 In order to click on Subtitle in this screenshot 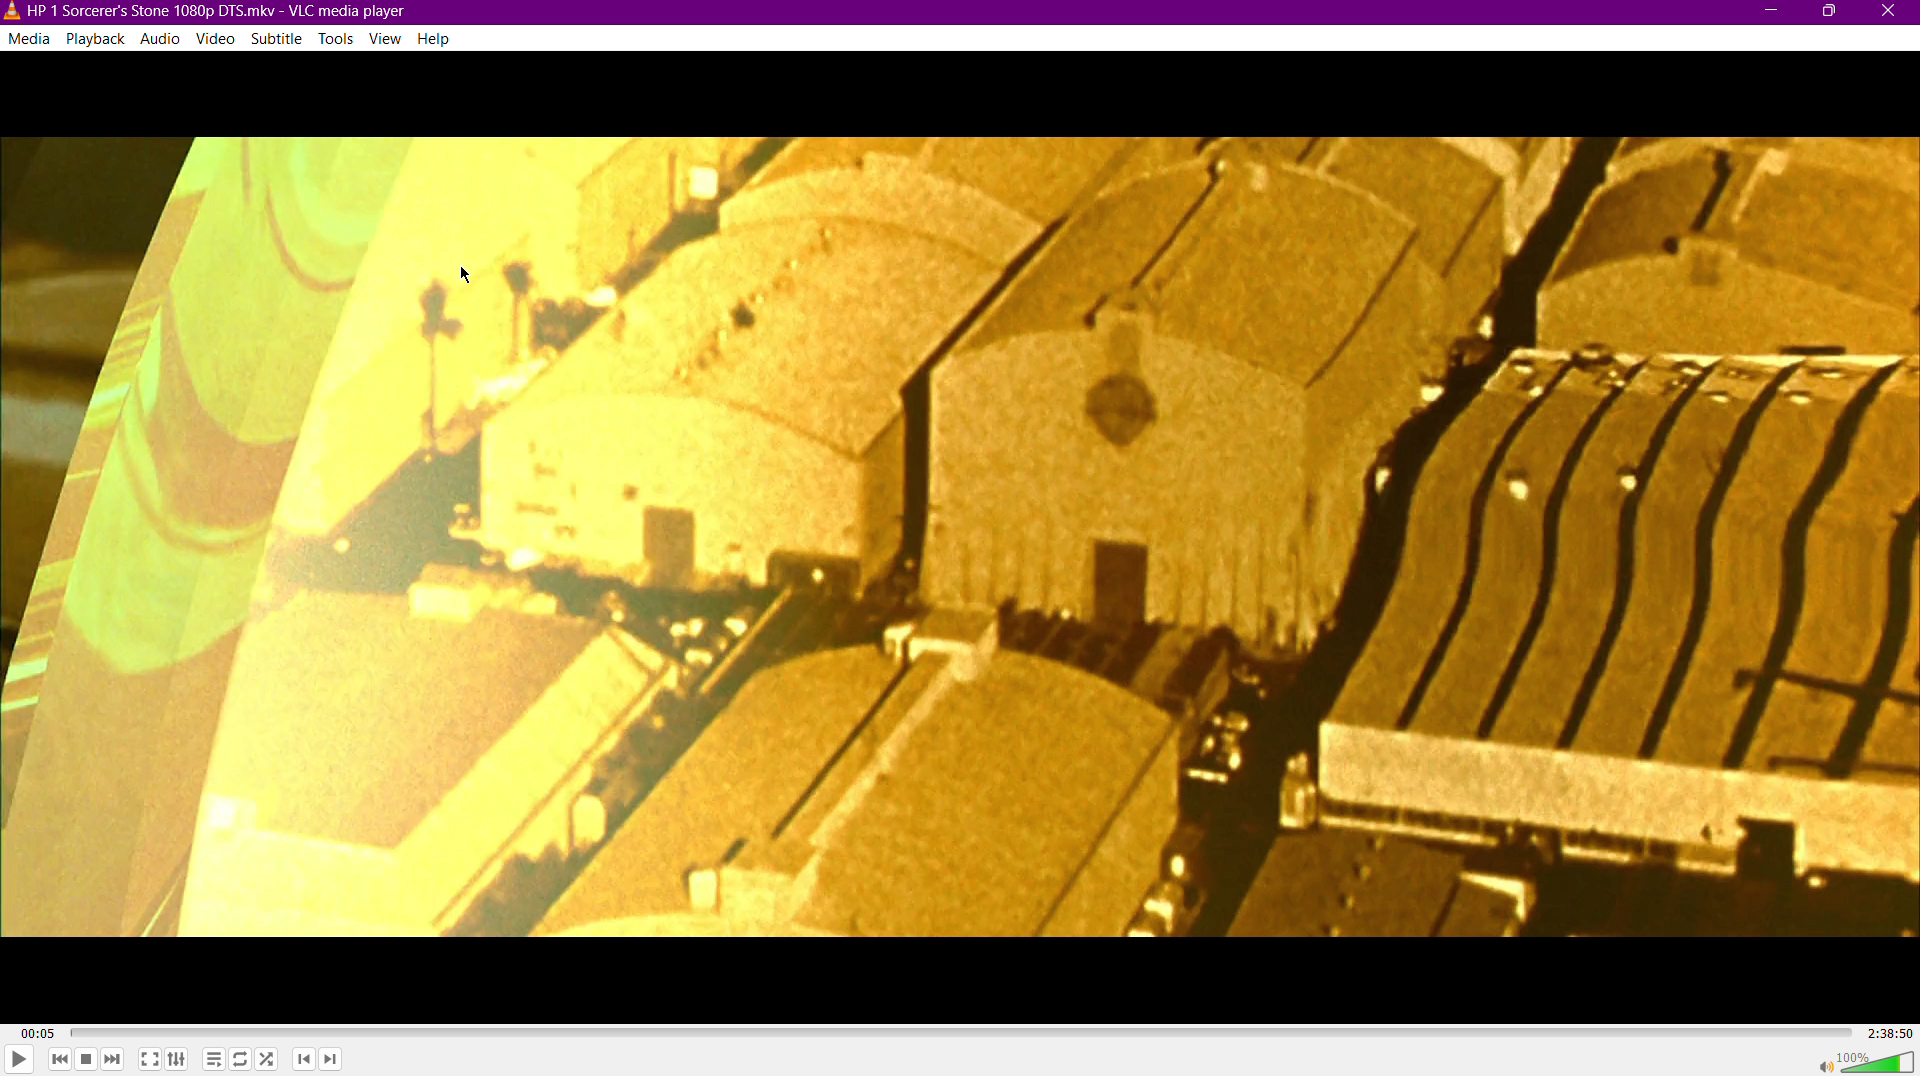, I will do `click(279, 38)`.